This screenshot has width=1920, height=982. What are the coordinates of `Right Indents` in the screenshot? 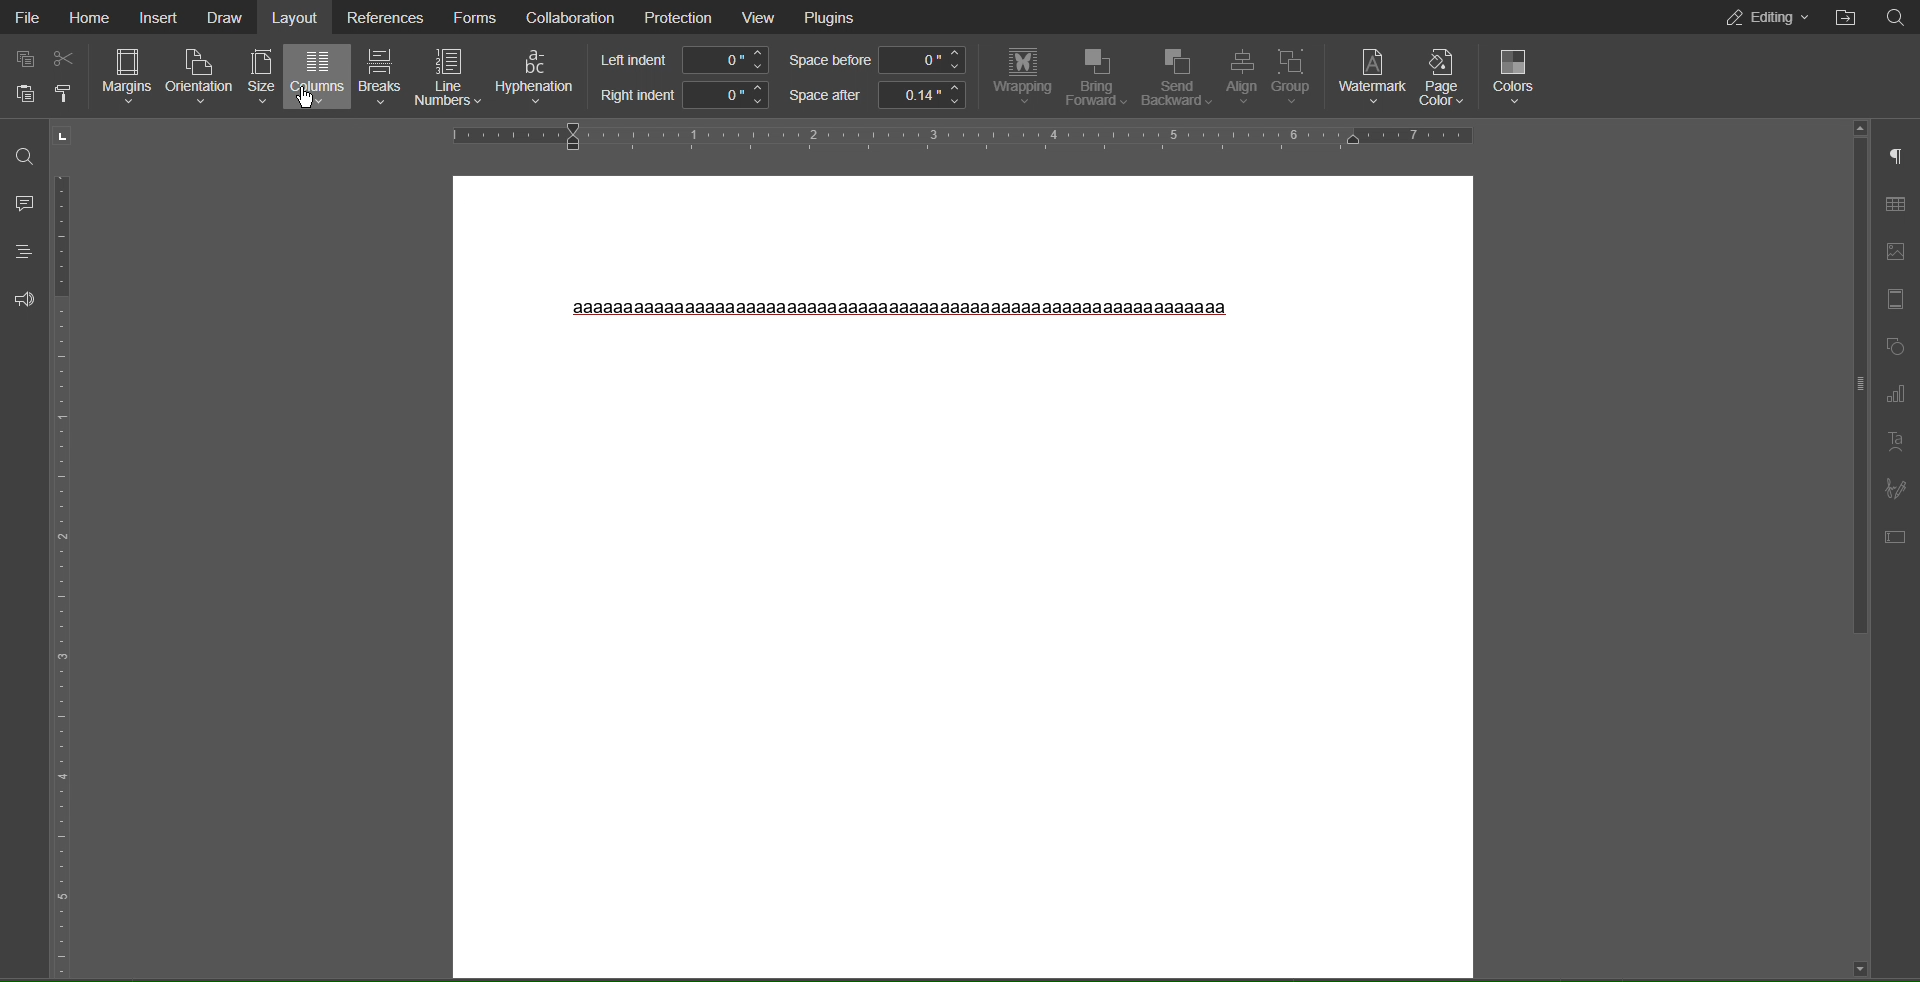 It's located at (680, 96).